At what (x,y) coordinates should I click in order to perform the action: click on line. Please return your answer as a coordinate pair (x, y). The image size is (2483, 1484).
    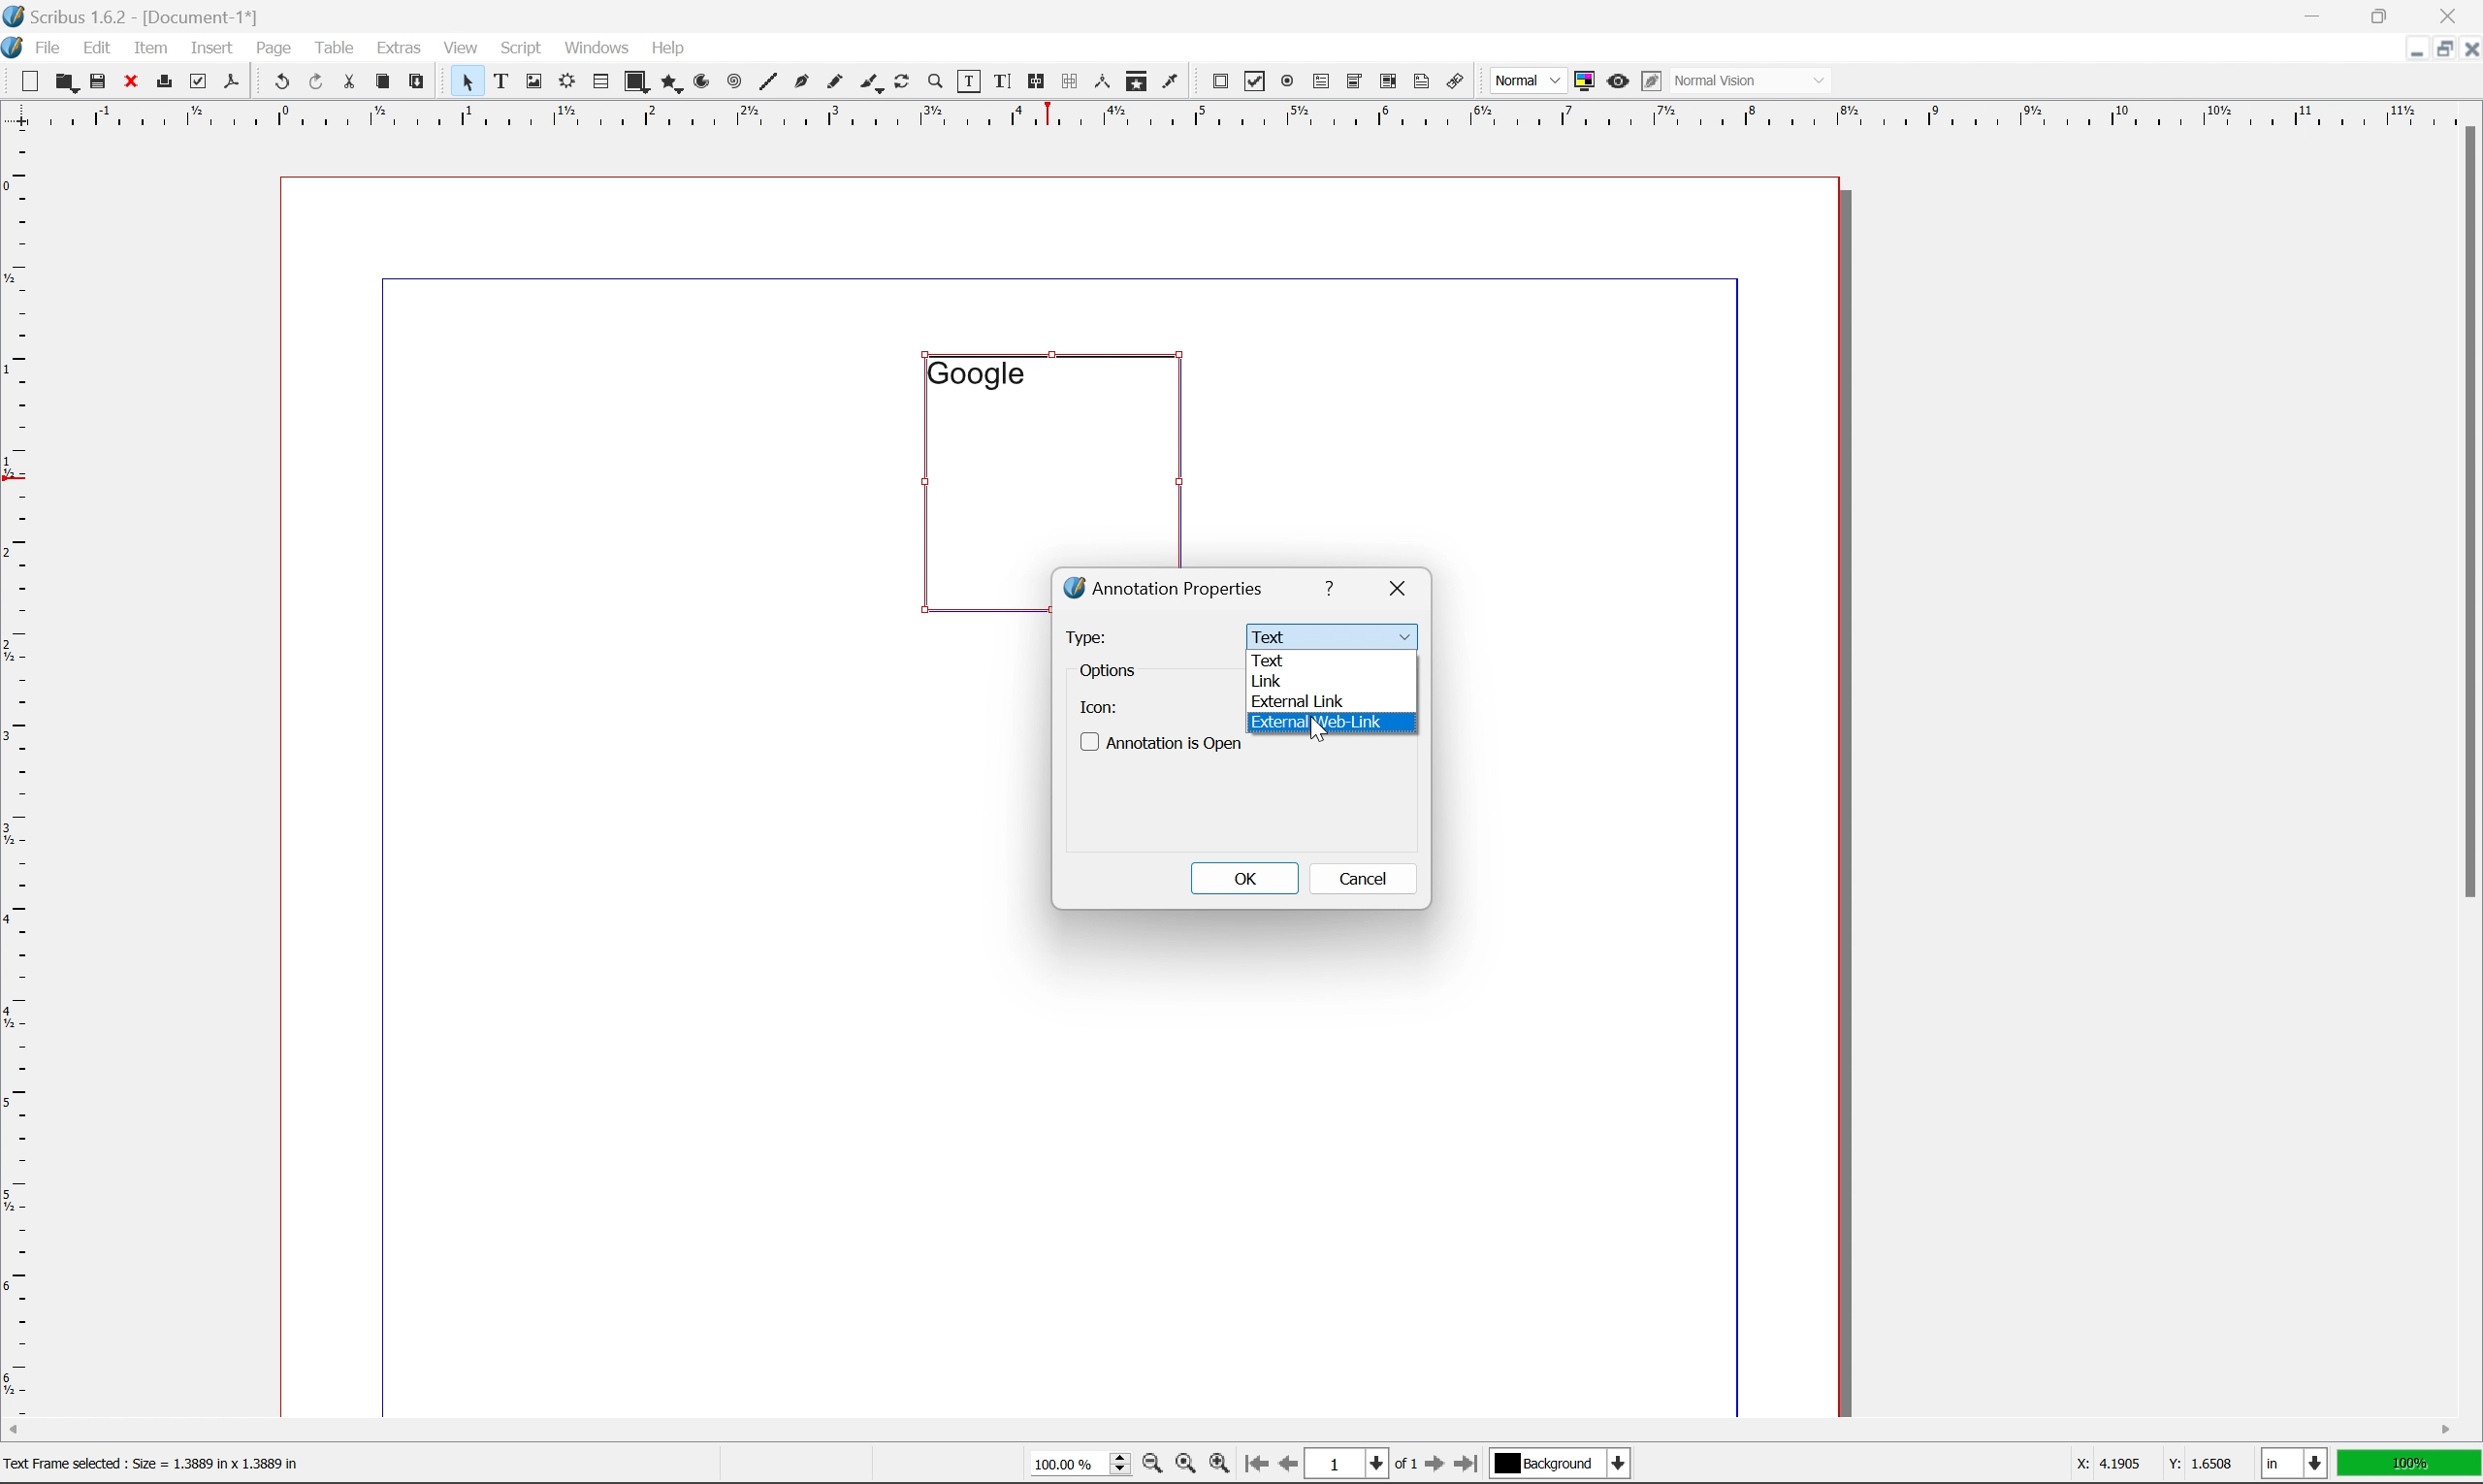
    Looking at the image, I should click on (768, 83).